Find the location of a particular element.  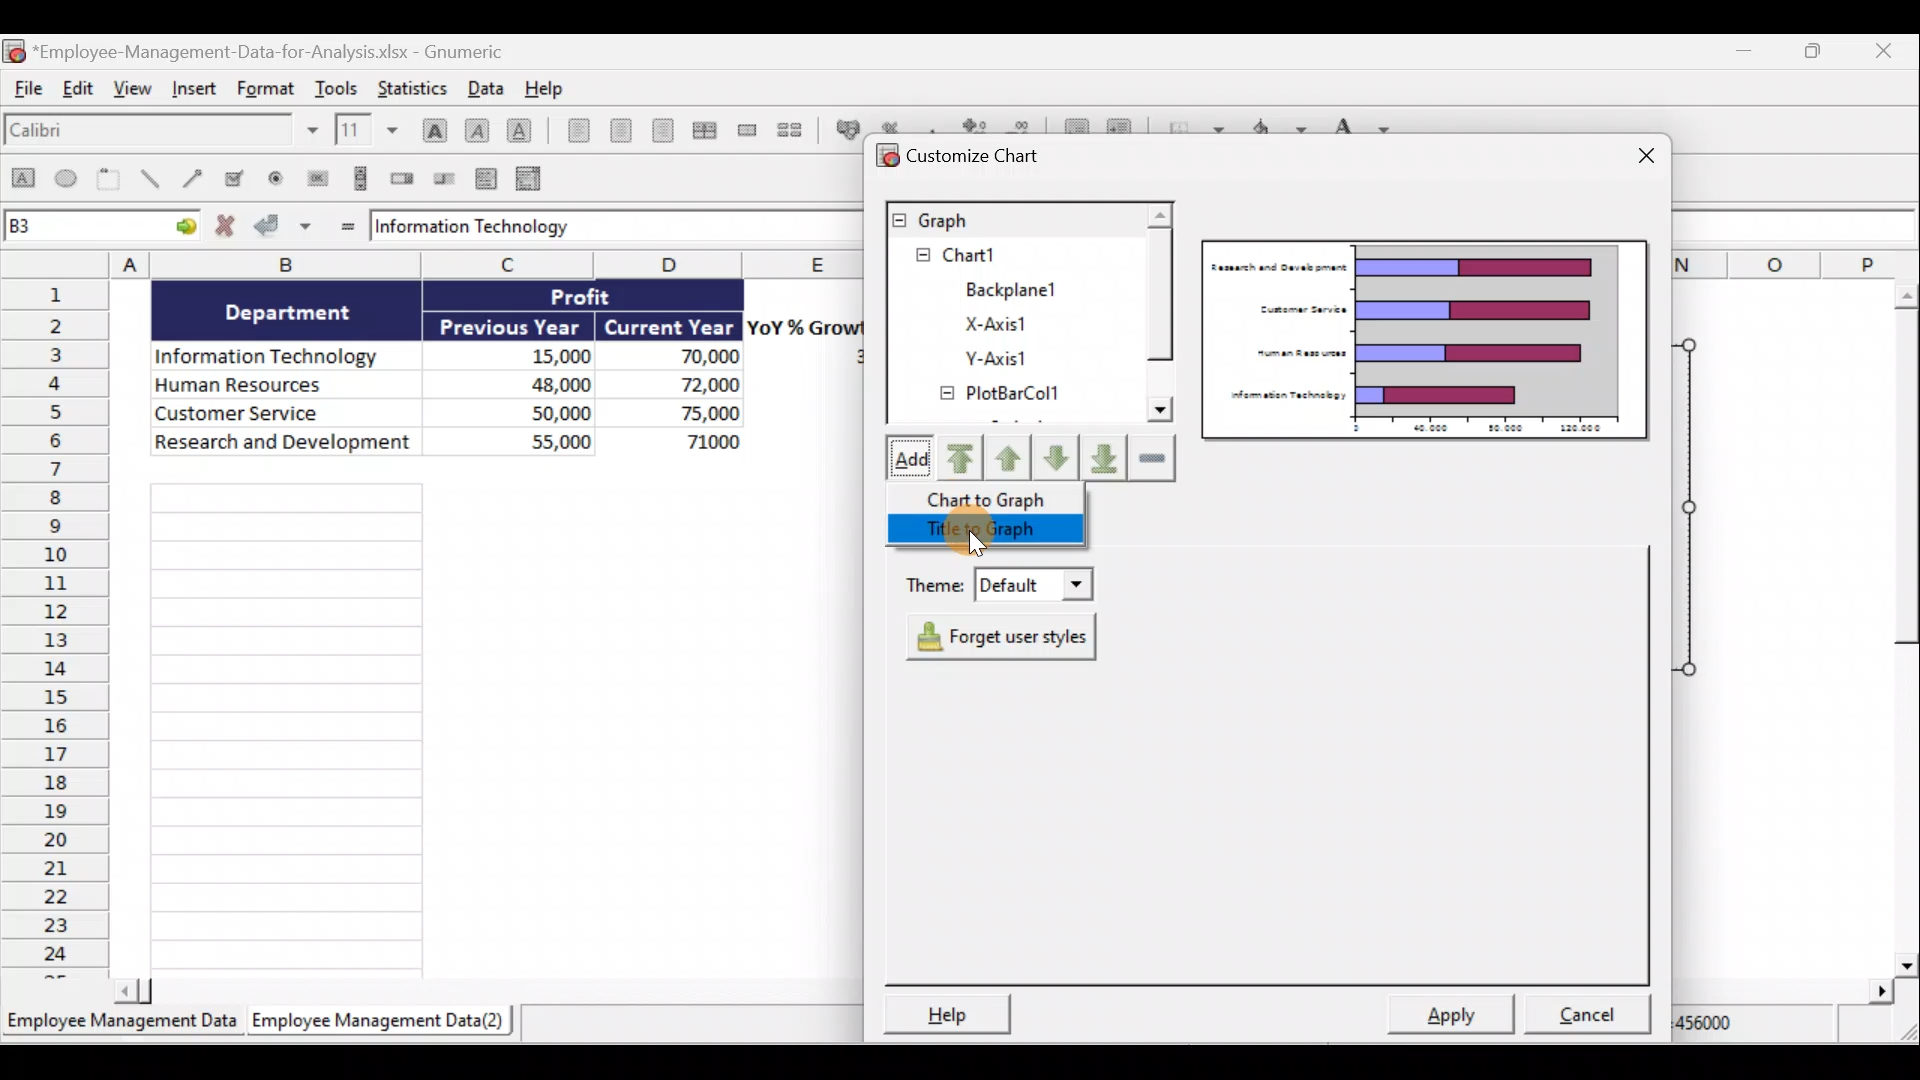

cursor is located at coordinates (980, 547).